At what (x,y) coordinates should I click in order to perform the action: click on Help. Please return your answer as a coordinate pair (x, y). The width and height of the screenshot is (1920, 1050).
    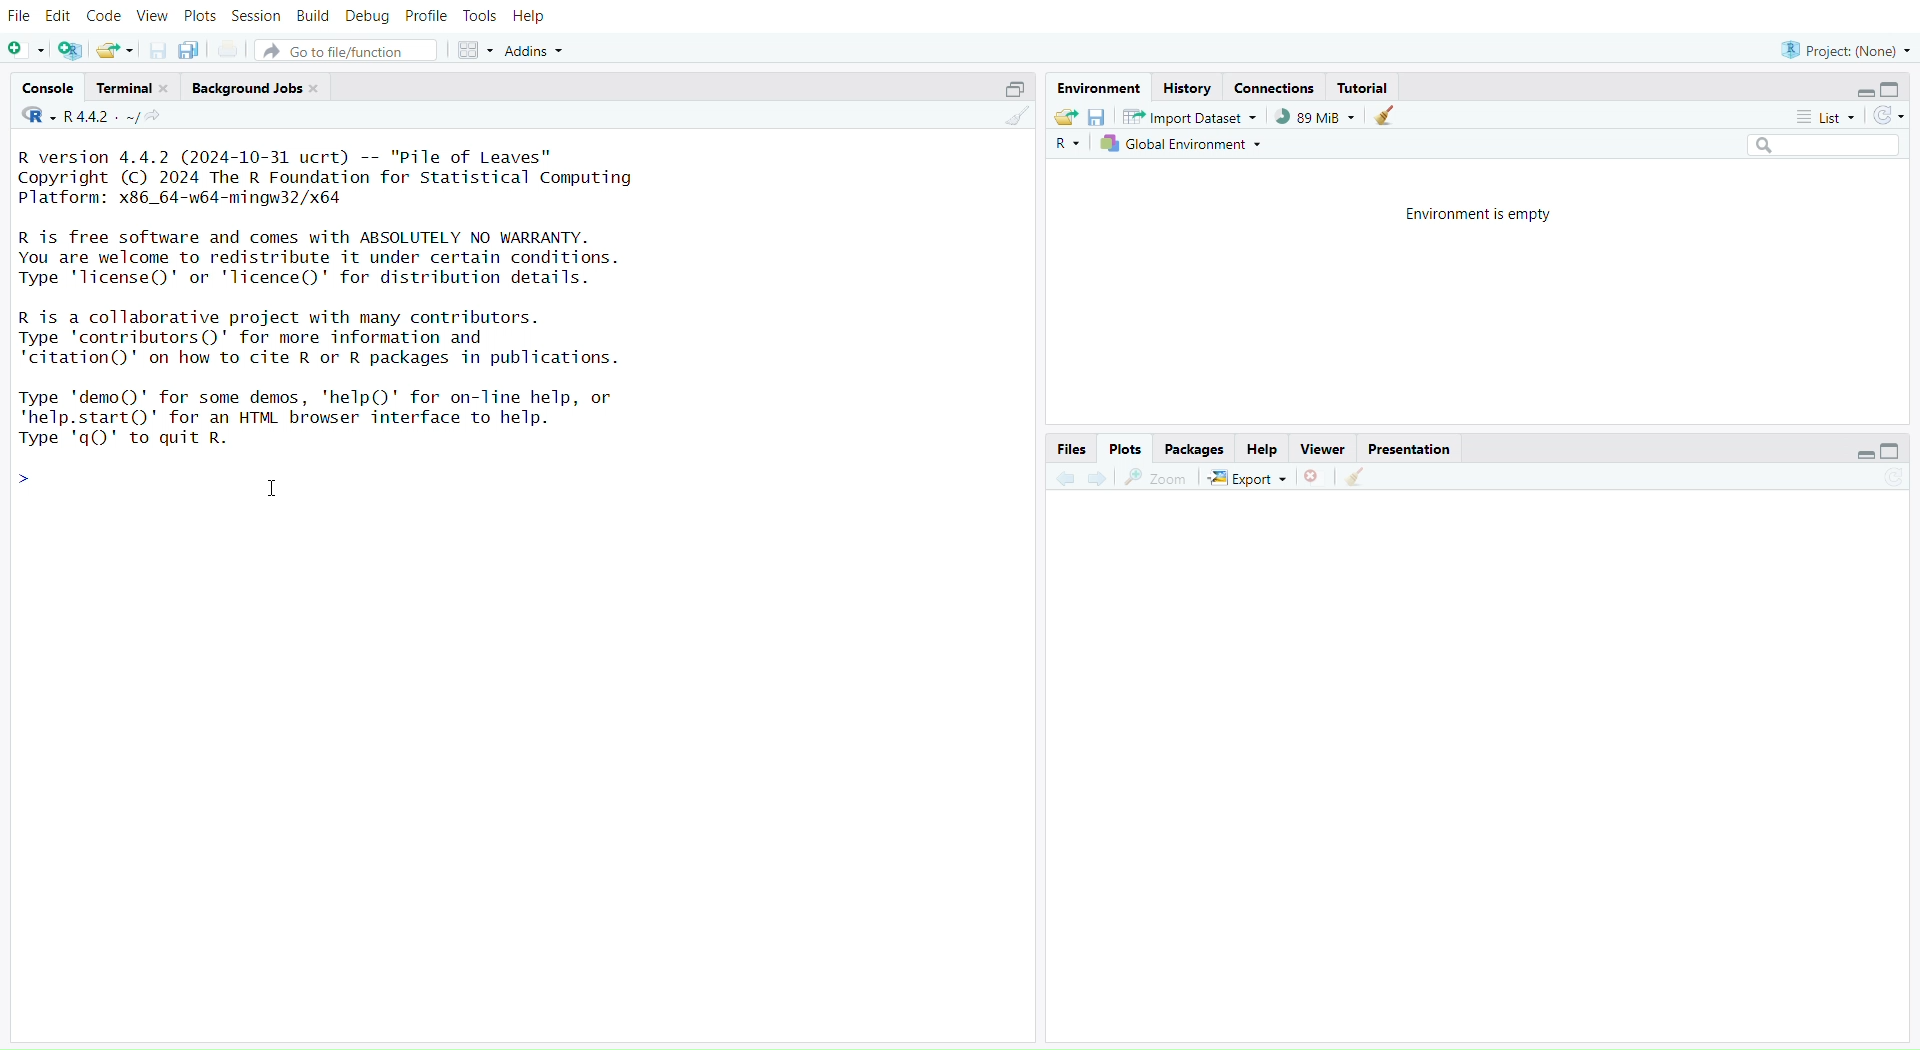
    Looking at the image, I should click on (1261, 447).